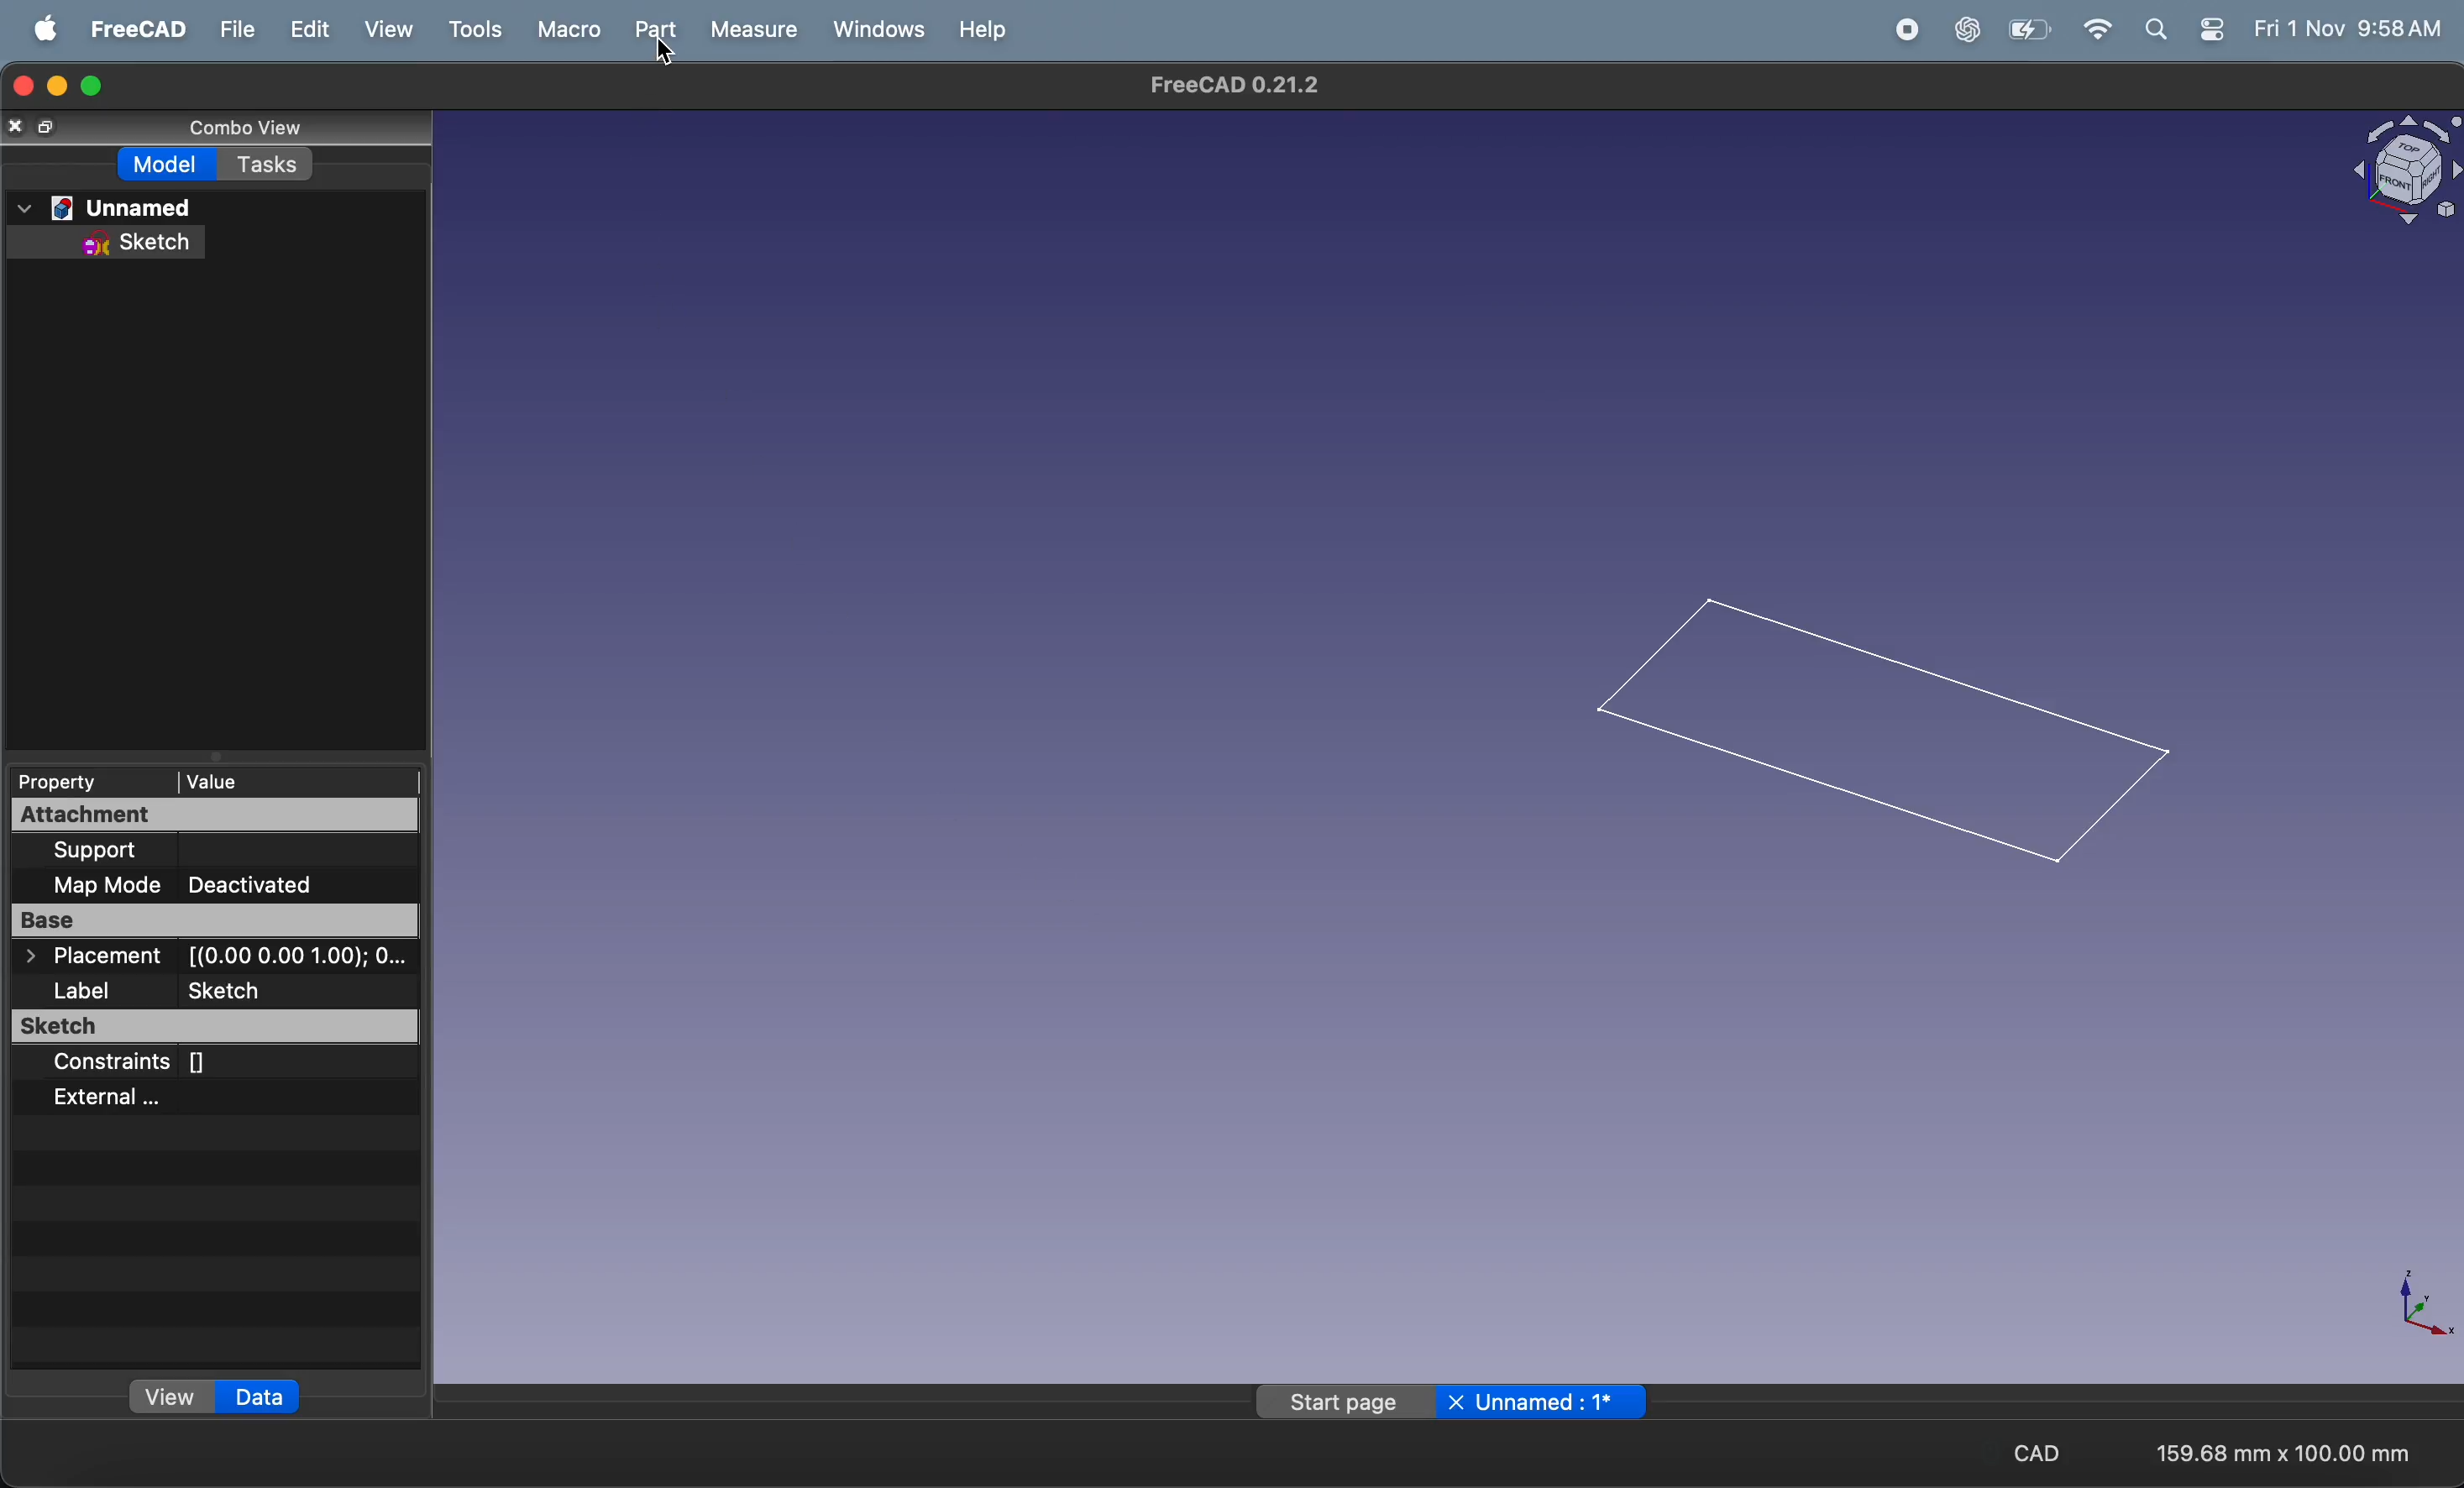 The height and width of the screenshot is (1488, 2464). I want to click on time and date, so click(2352, 29).